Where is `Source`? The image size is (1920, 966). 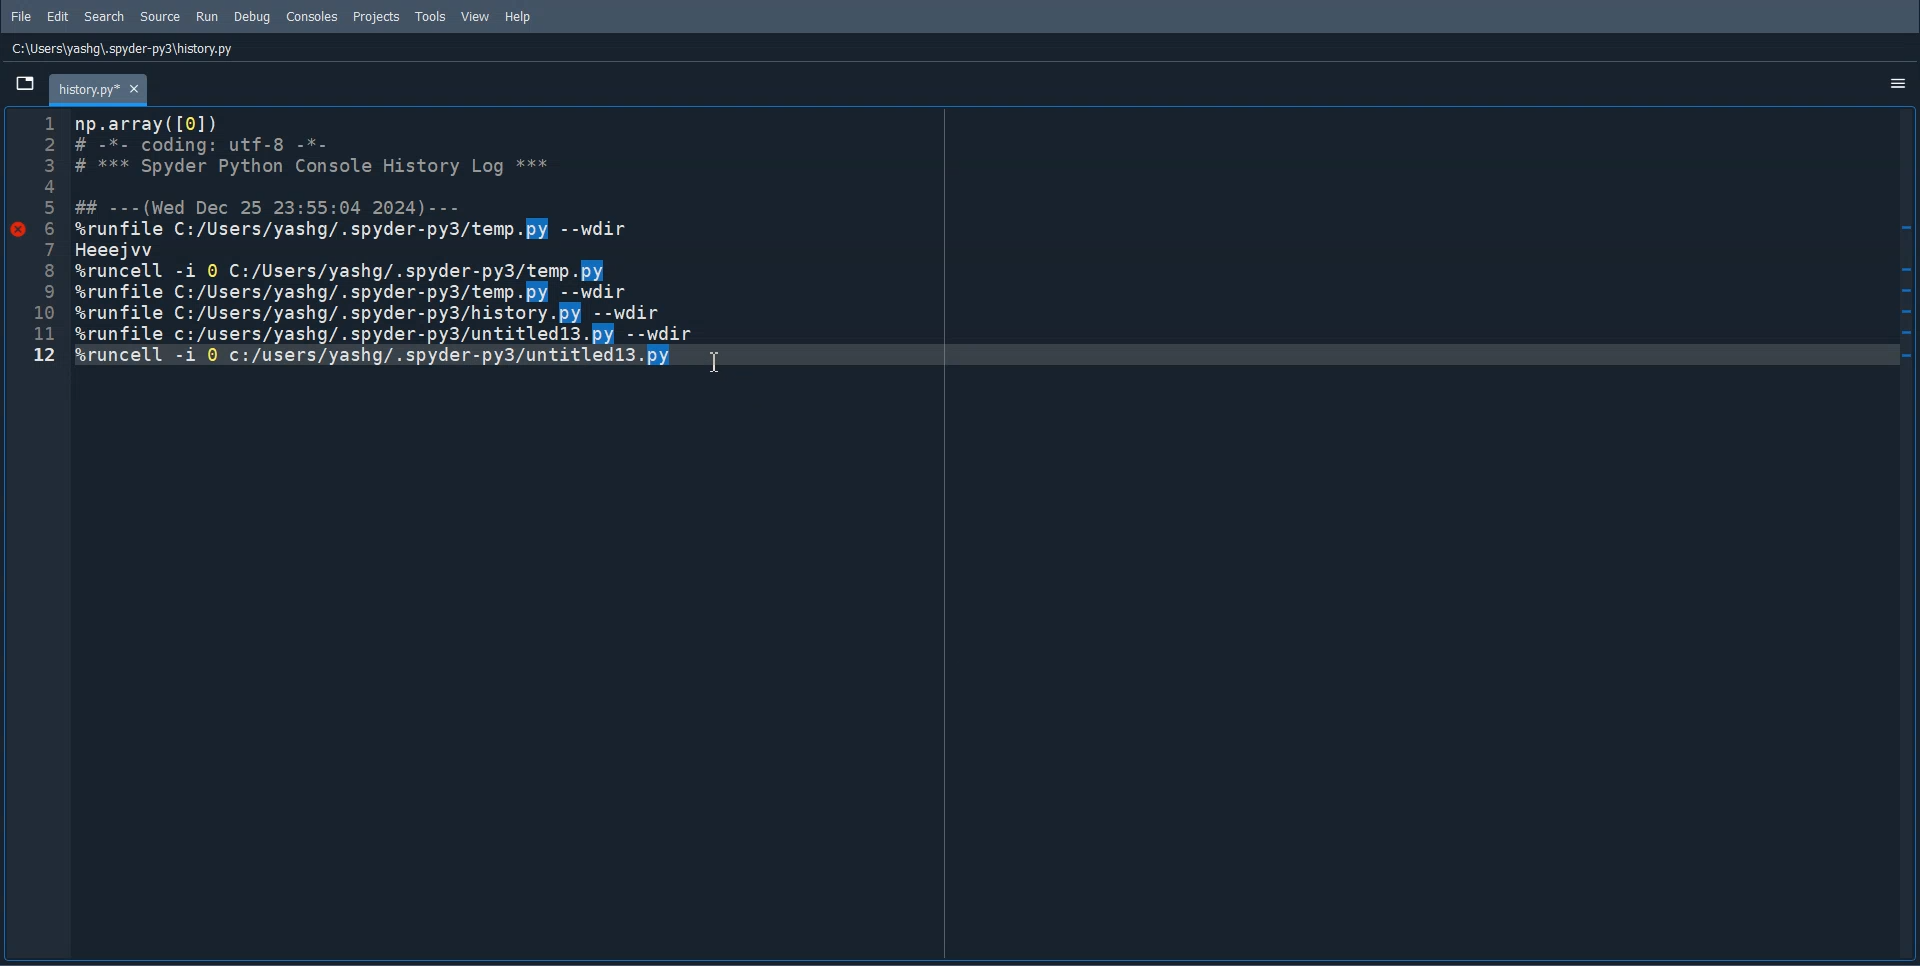 Source is located at coordinates (162, 16).